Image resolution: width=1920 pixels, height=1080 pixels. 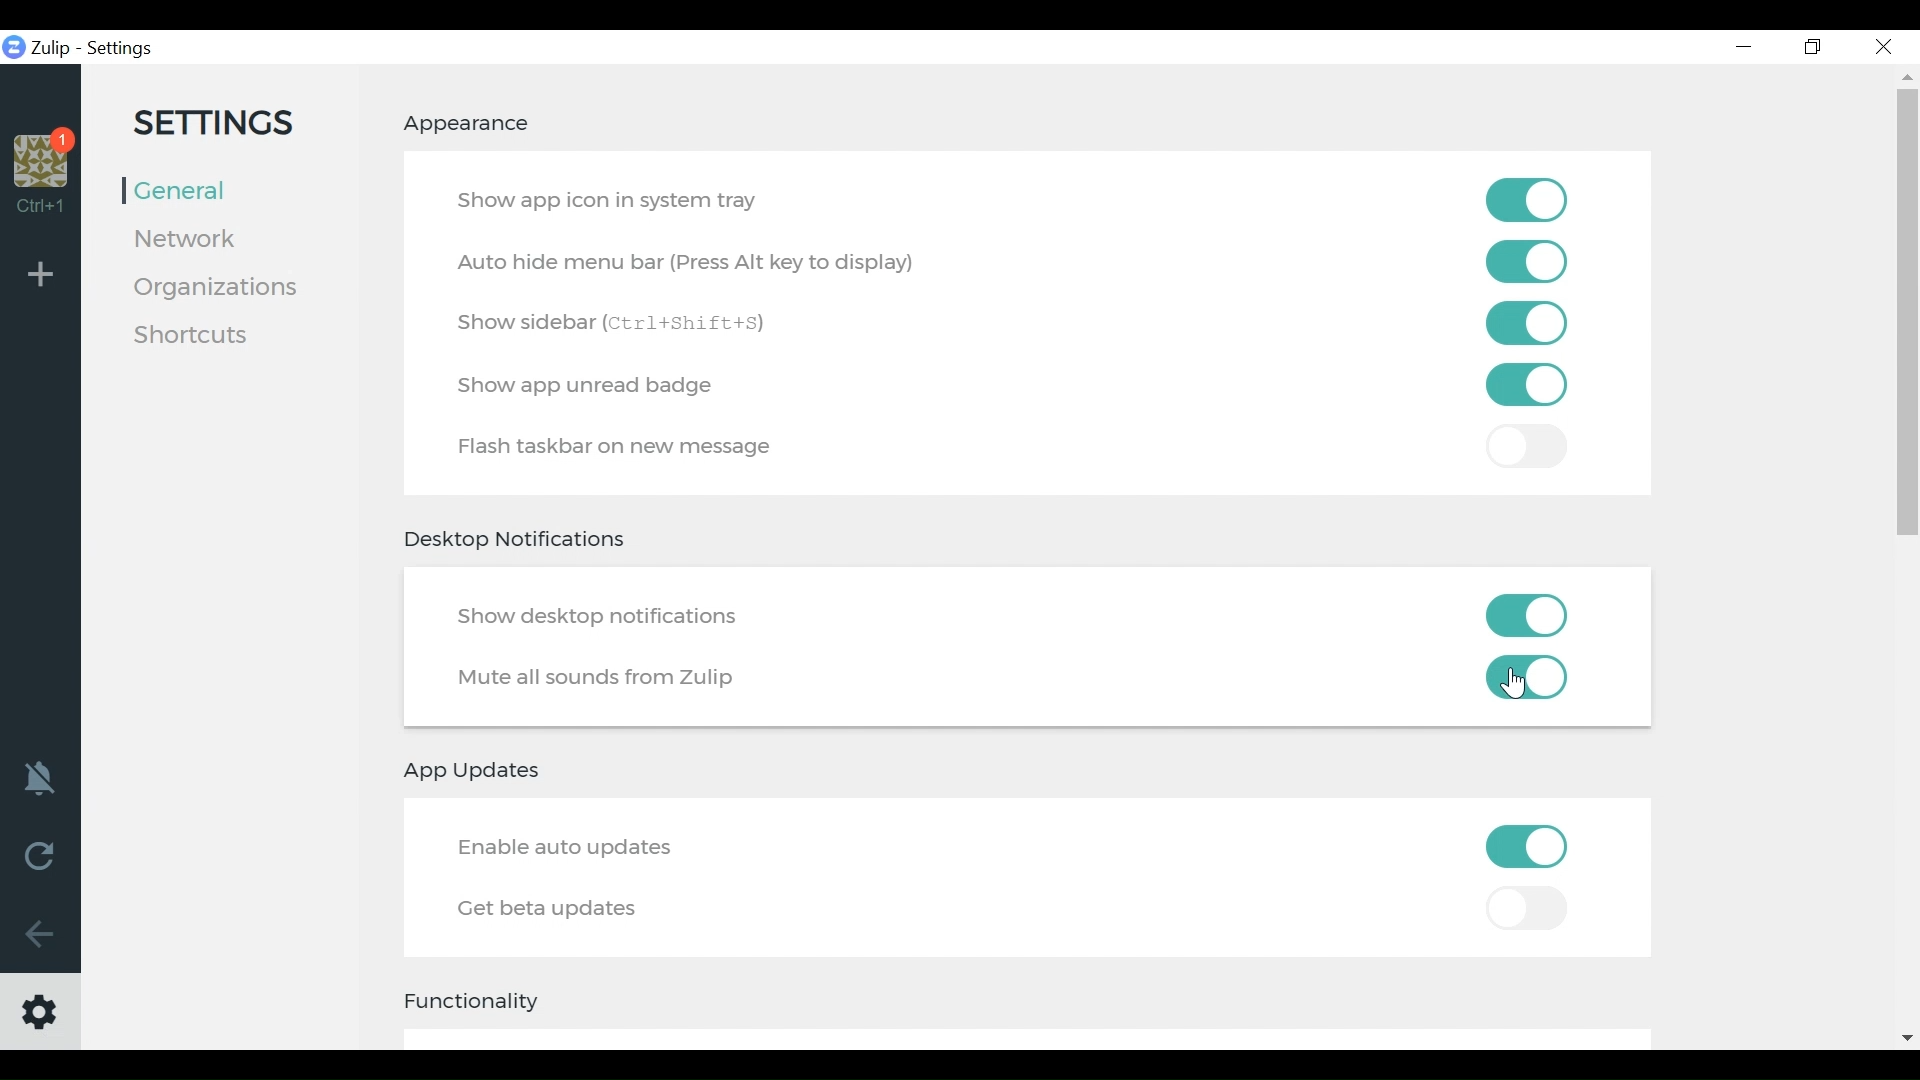 What do you see at coordinates (518, 542) in the screenshot?
I see `Desktop Notifications` at bounding box center [518, 542].